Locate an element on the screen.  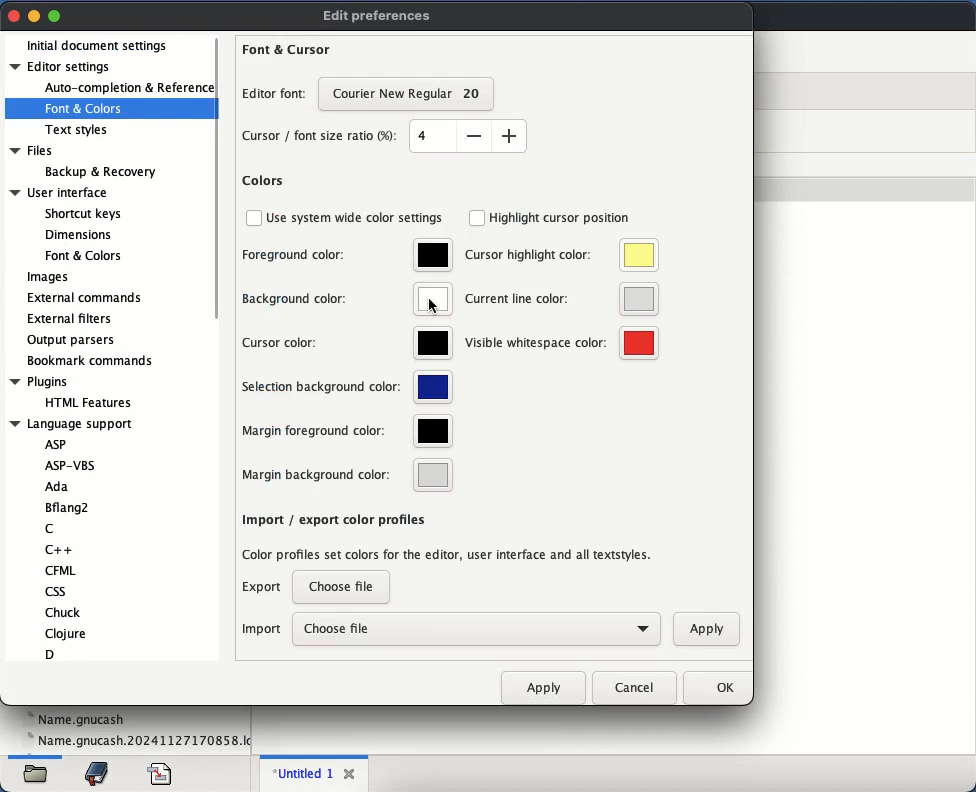
cursor is located at coordinates (433, 307).